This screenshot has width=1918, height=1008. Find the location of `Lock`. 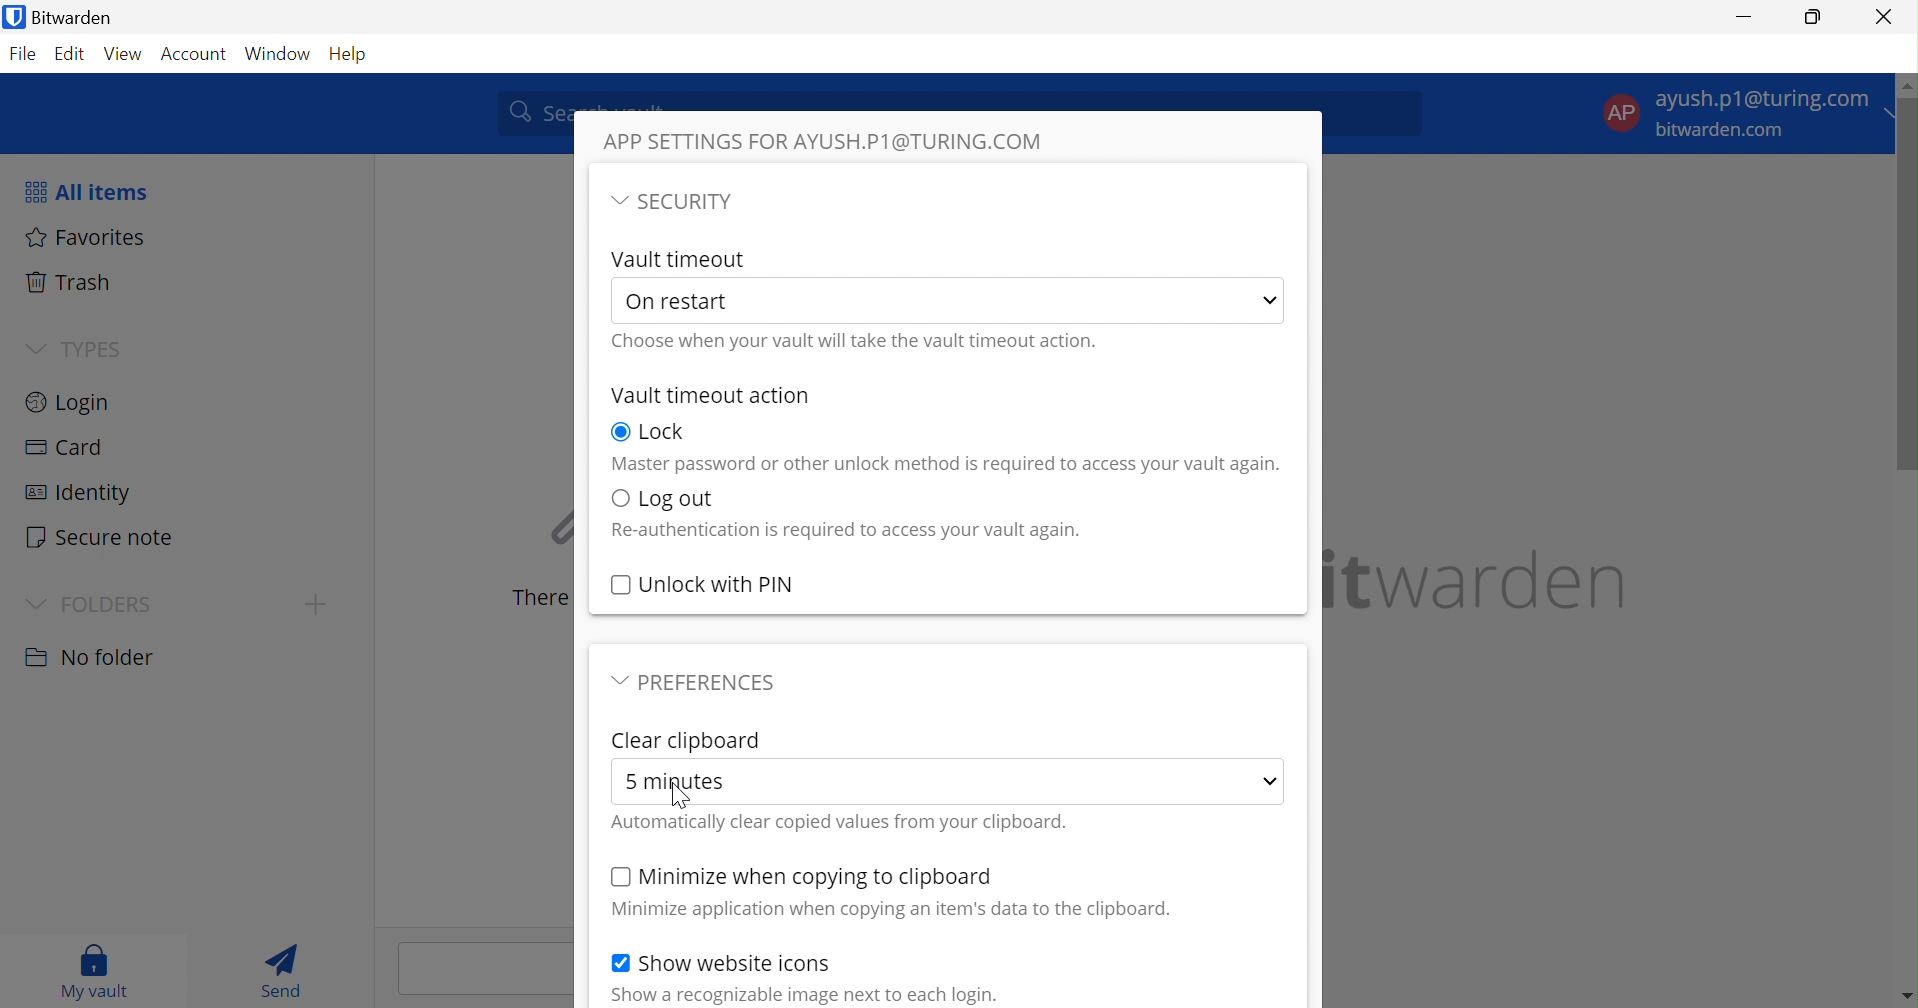

Lock is located at coordinates (665, 431).